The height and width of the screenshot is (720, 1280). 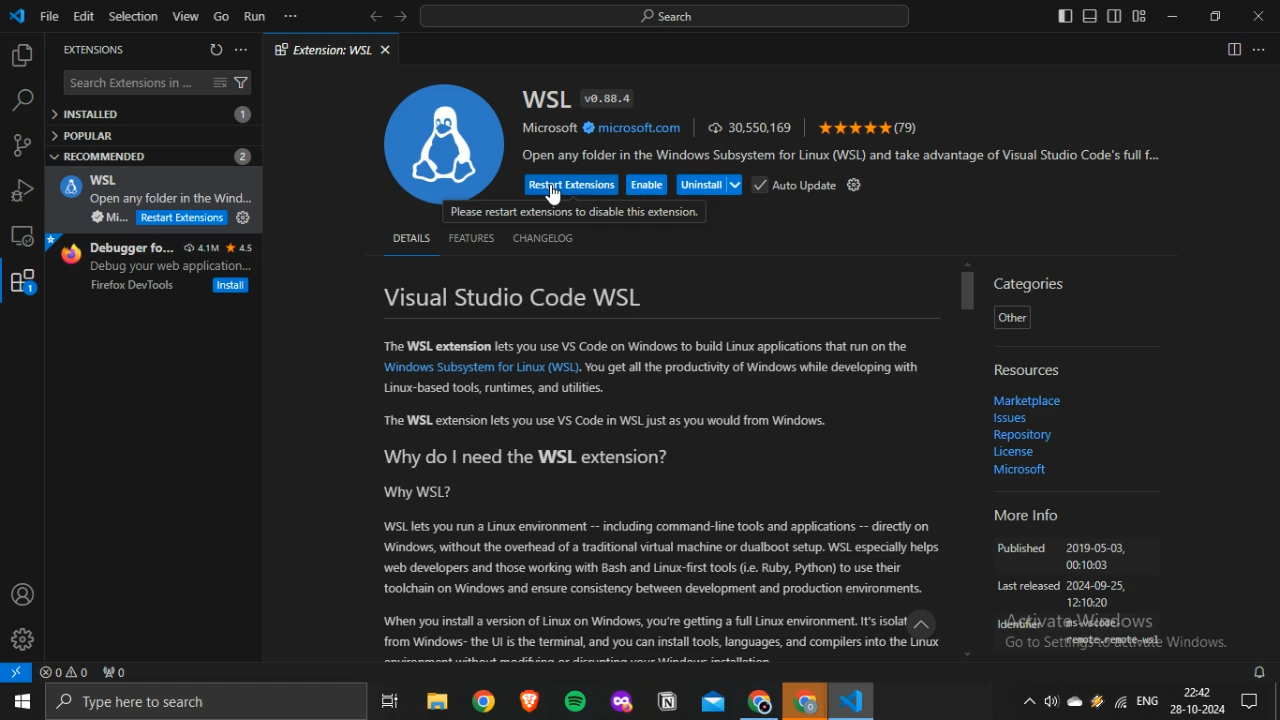 What do you see at coordinates (21, 702) in the screenshot?
I see `start` at bounding box center [21, 702].